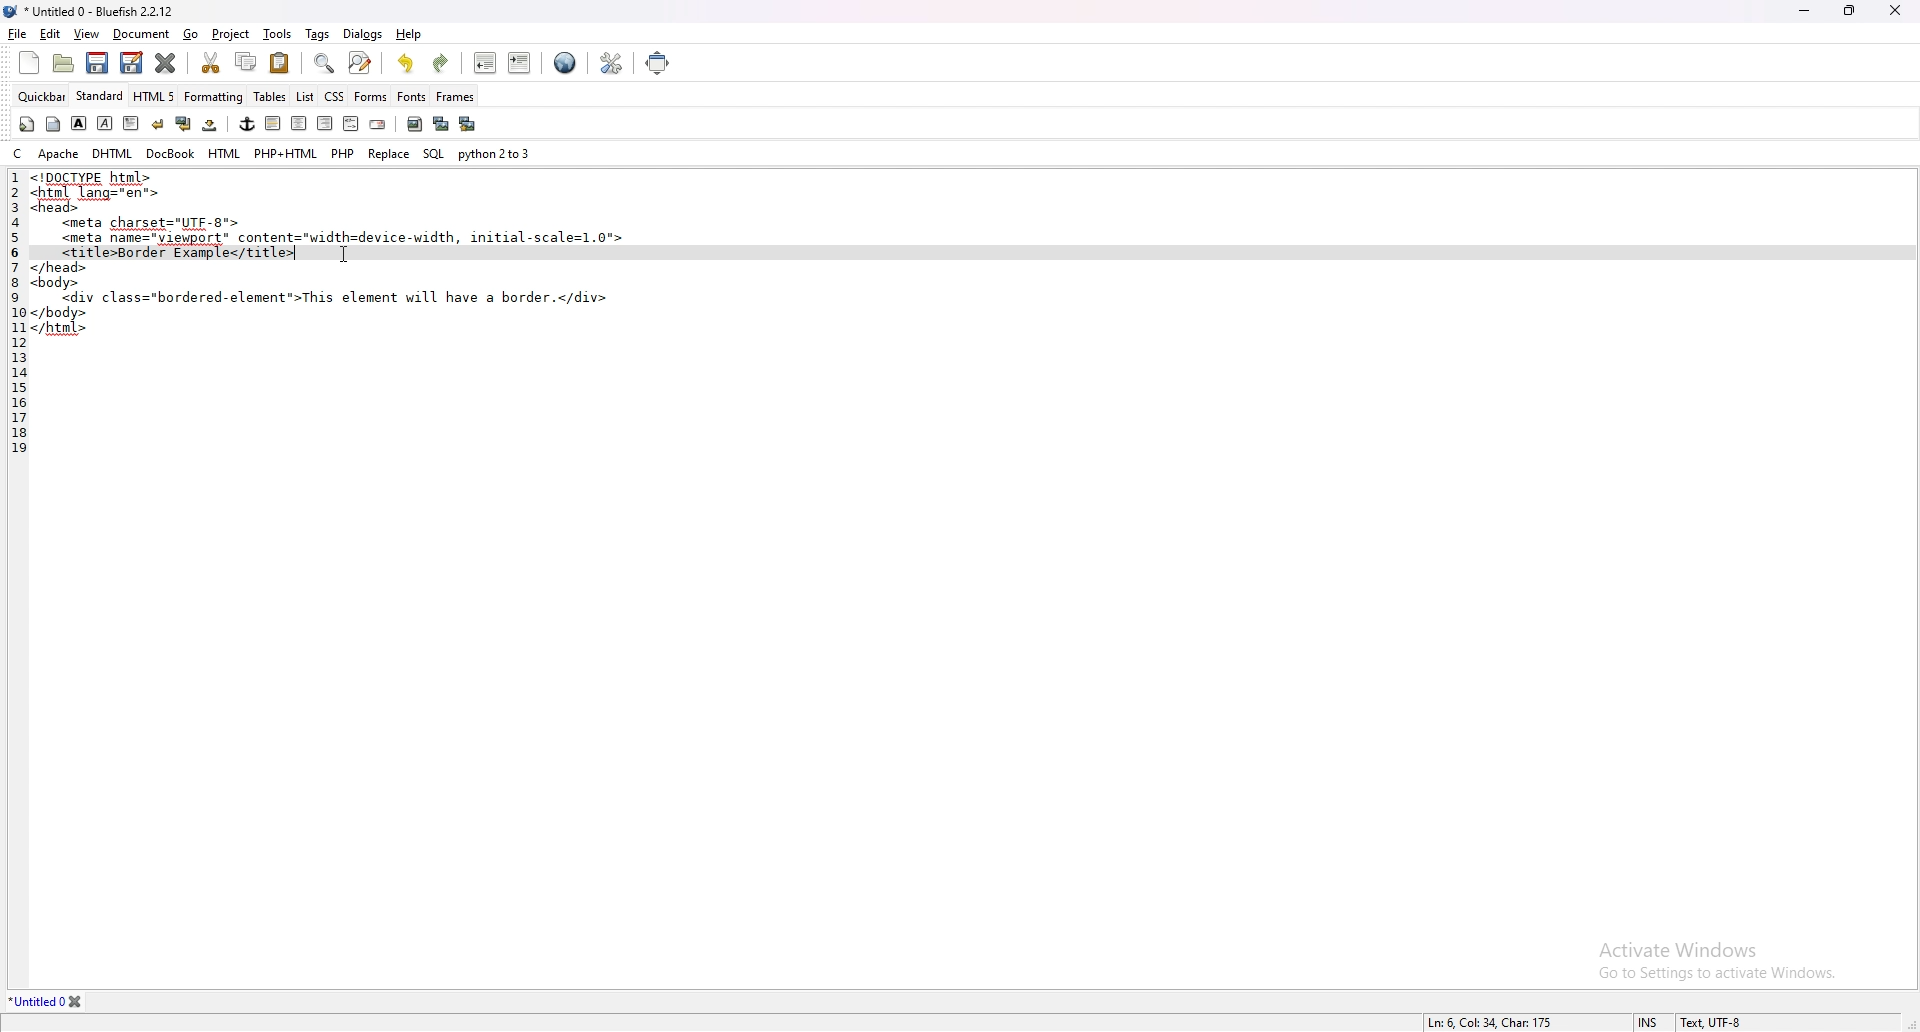  What do you see at coordinates (406, 63) in the screenshot?
I see `undo` at bounding box center [406, 63].